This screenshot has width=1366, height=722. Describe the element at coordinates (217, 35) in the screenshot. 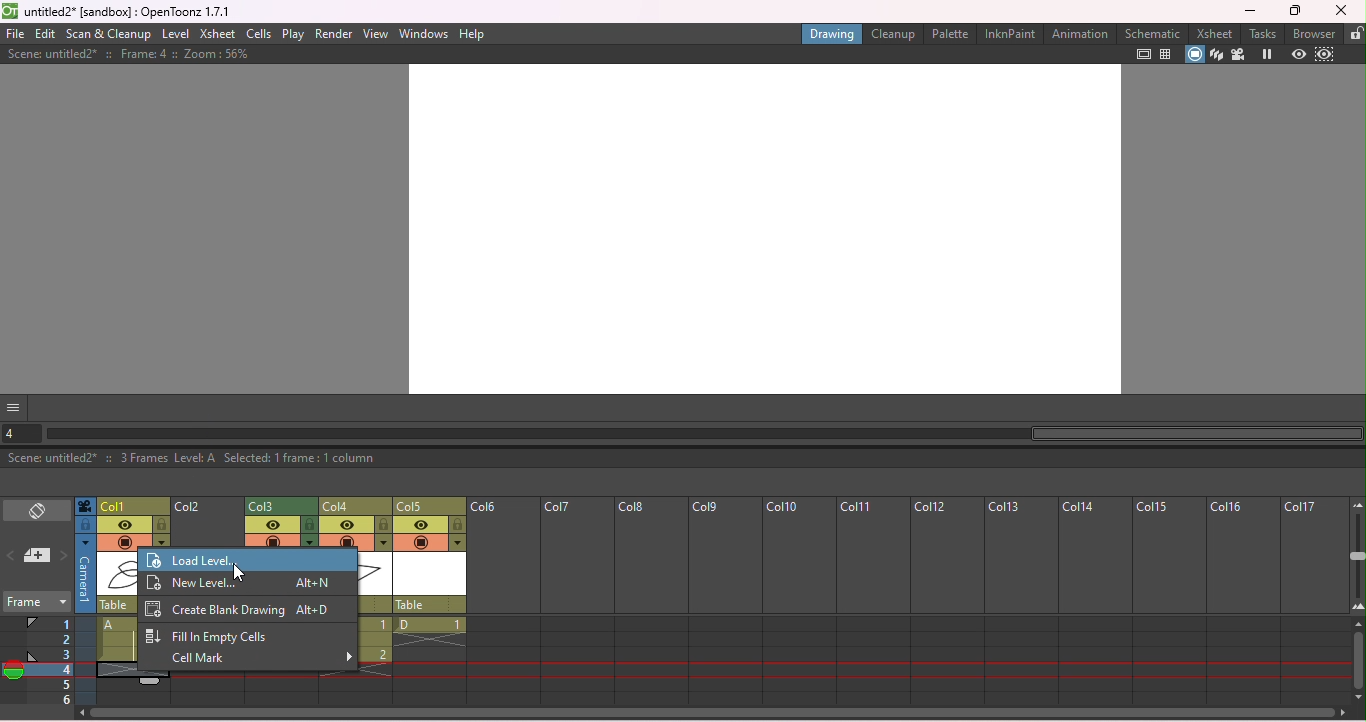

I see `Xsheet` at that location.